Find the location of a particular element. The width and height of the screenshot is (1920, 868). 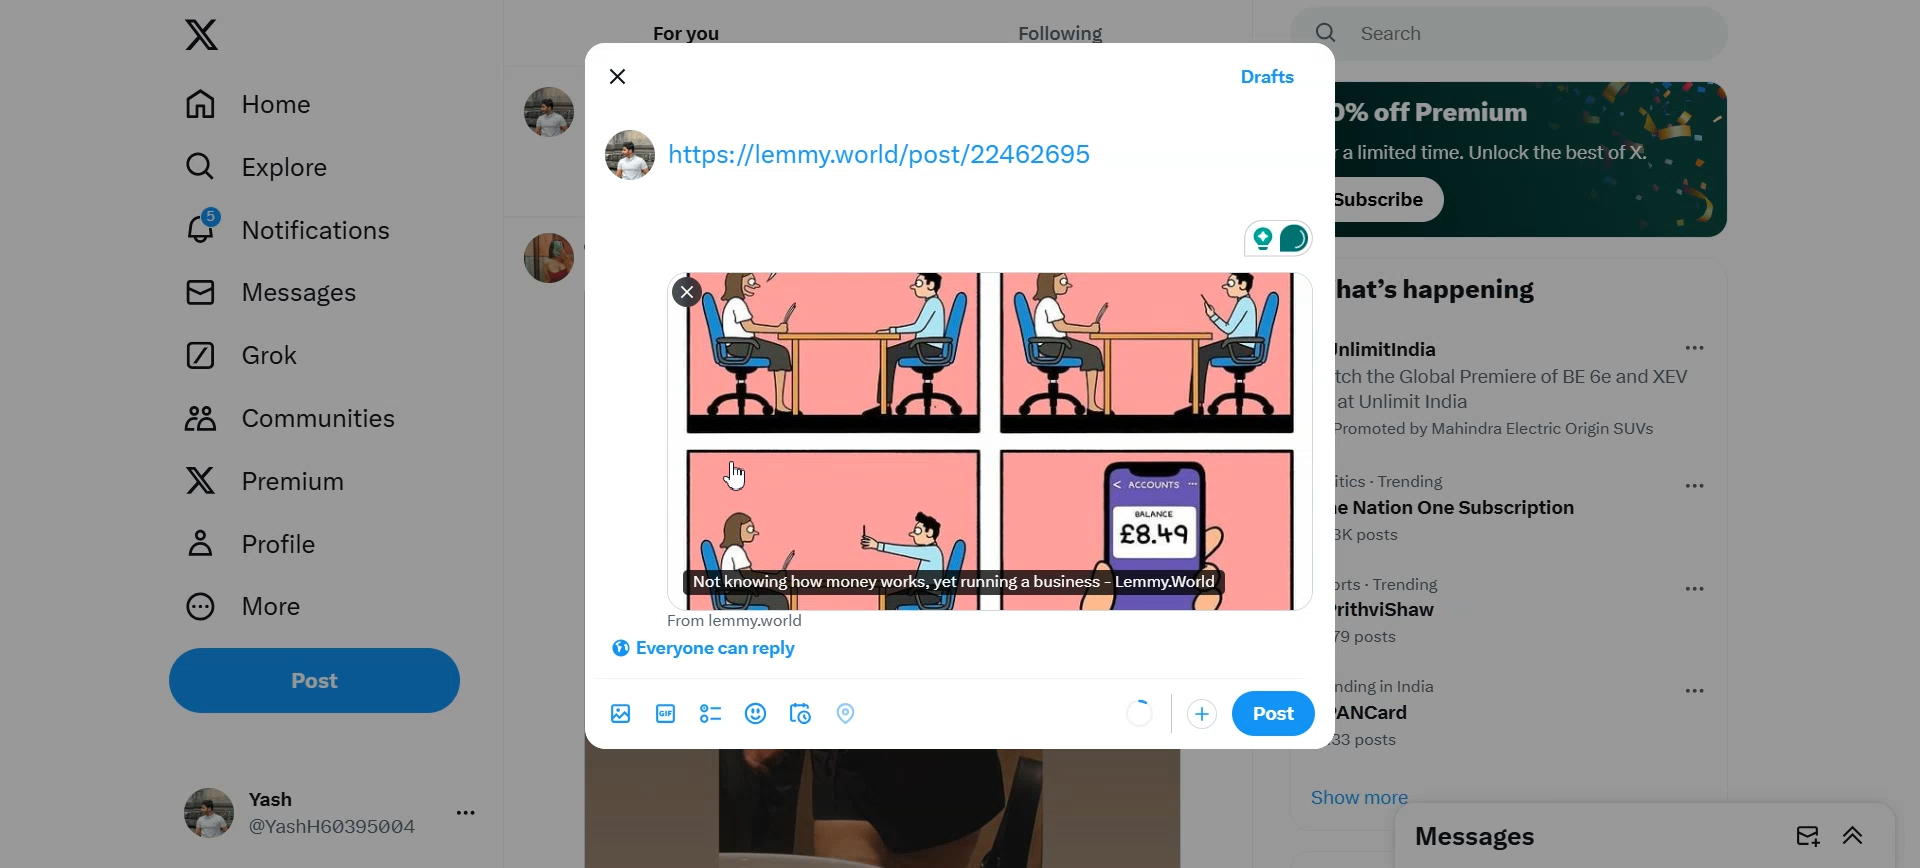

options is located at coordinates (1698, 486).